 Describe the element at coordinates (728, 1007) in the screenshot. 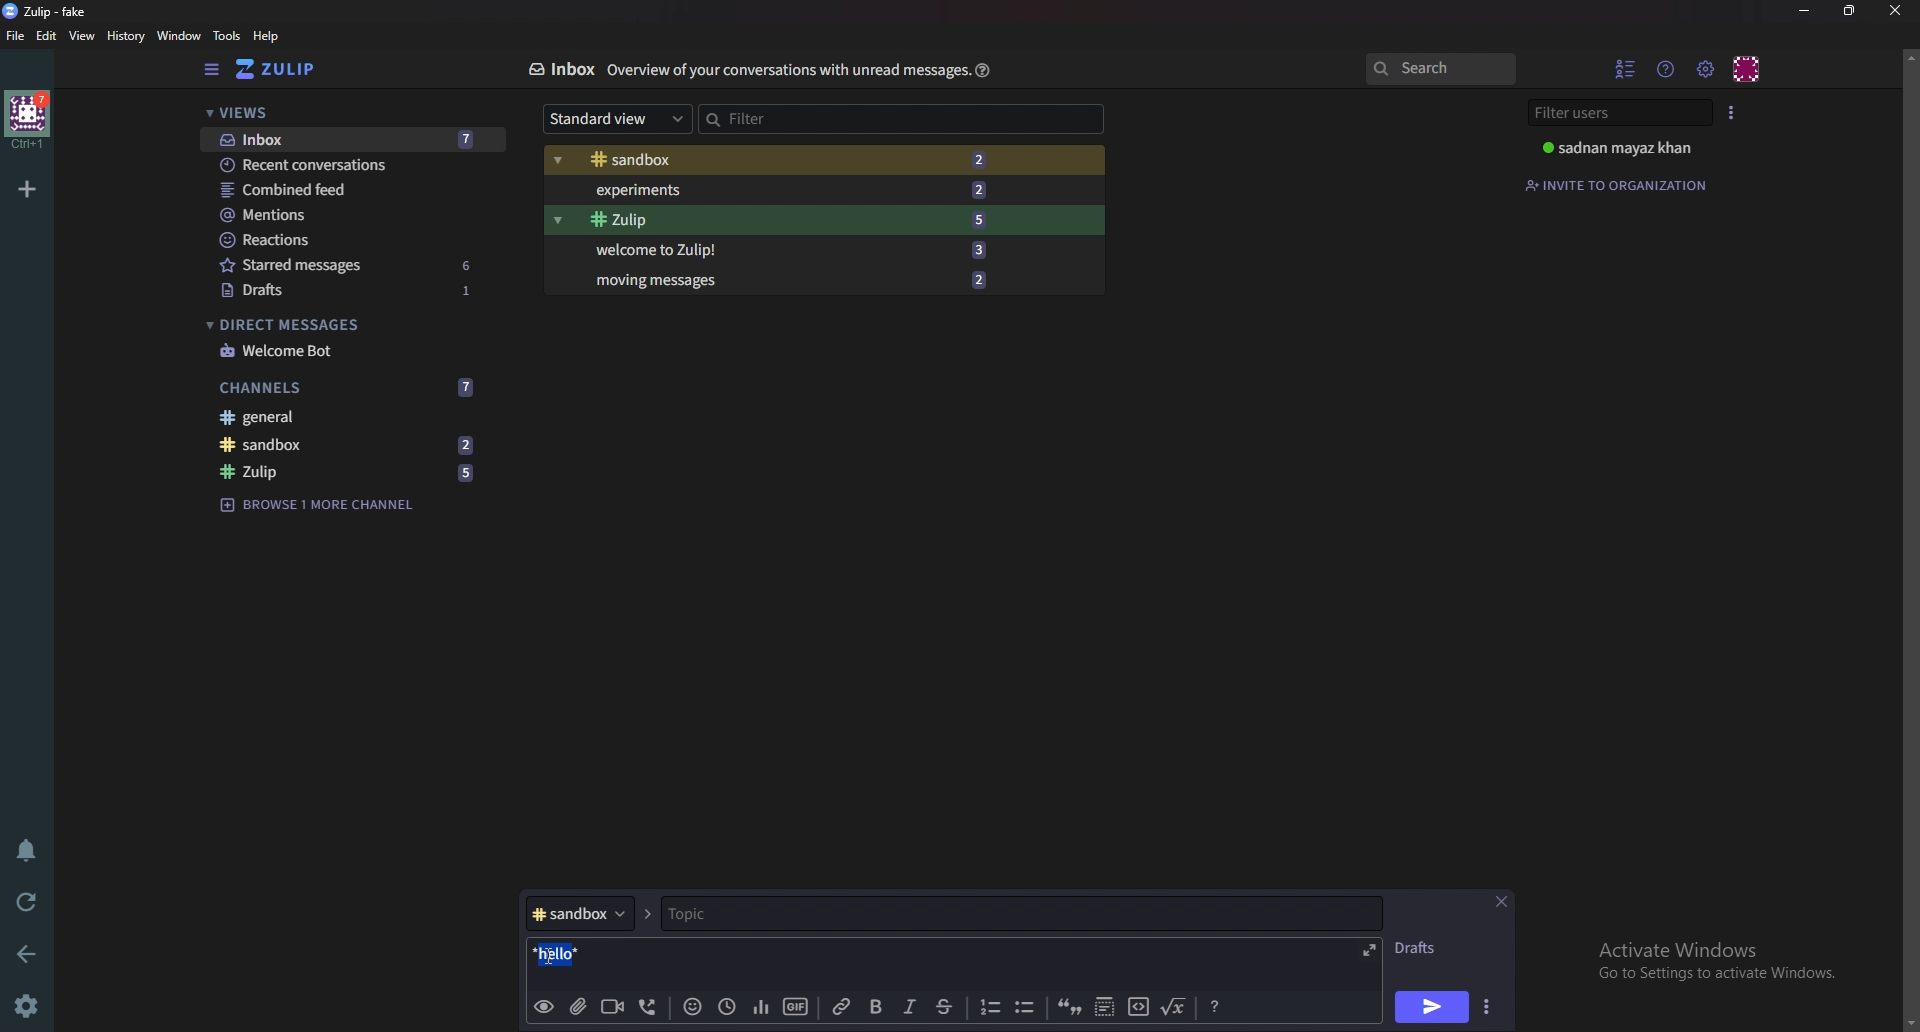

I see `Global time` at that location.